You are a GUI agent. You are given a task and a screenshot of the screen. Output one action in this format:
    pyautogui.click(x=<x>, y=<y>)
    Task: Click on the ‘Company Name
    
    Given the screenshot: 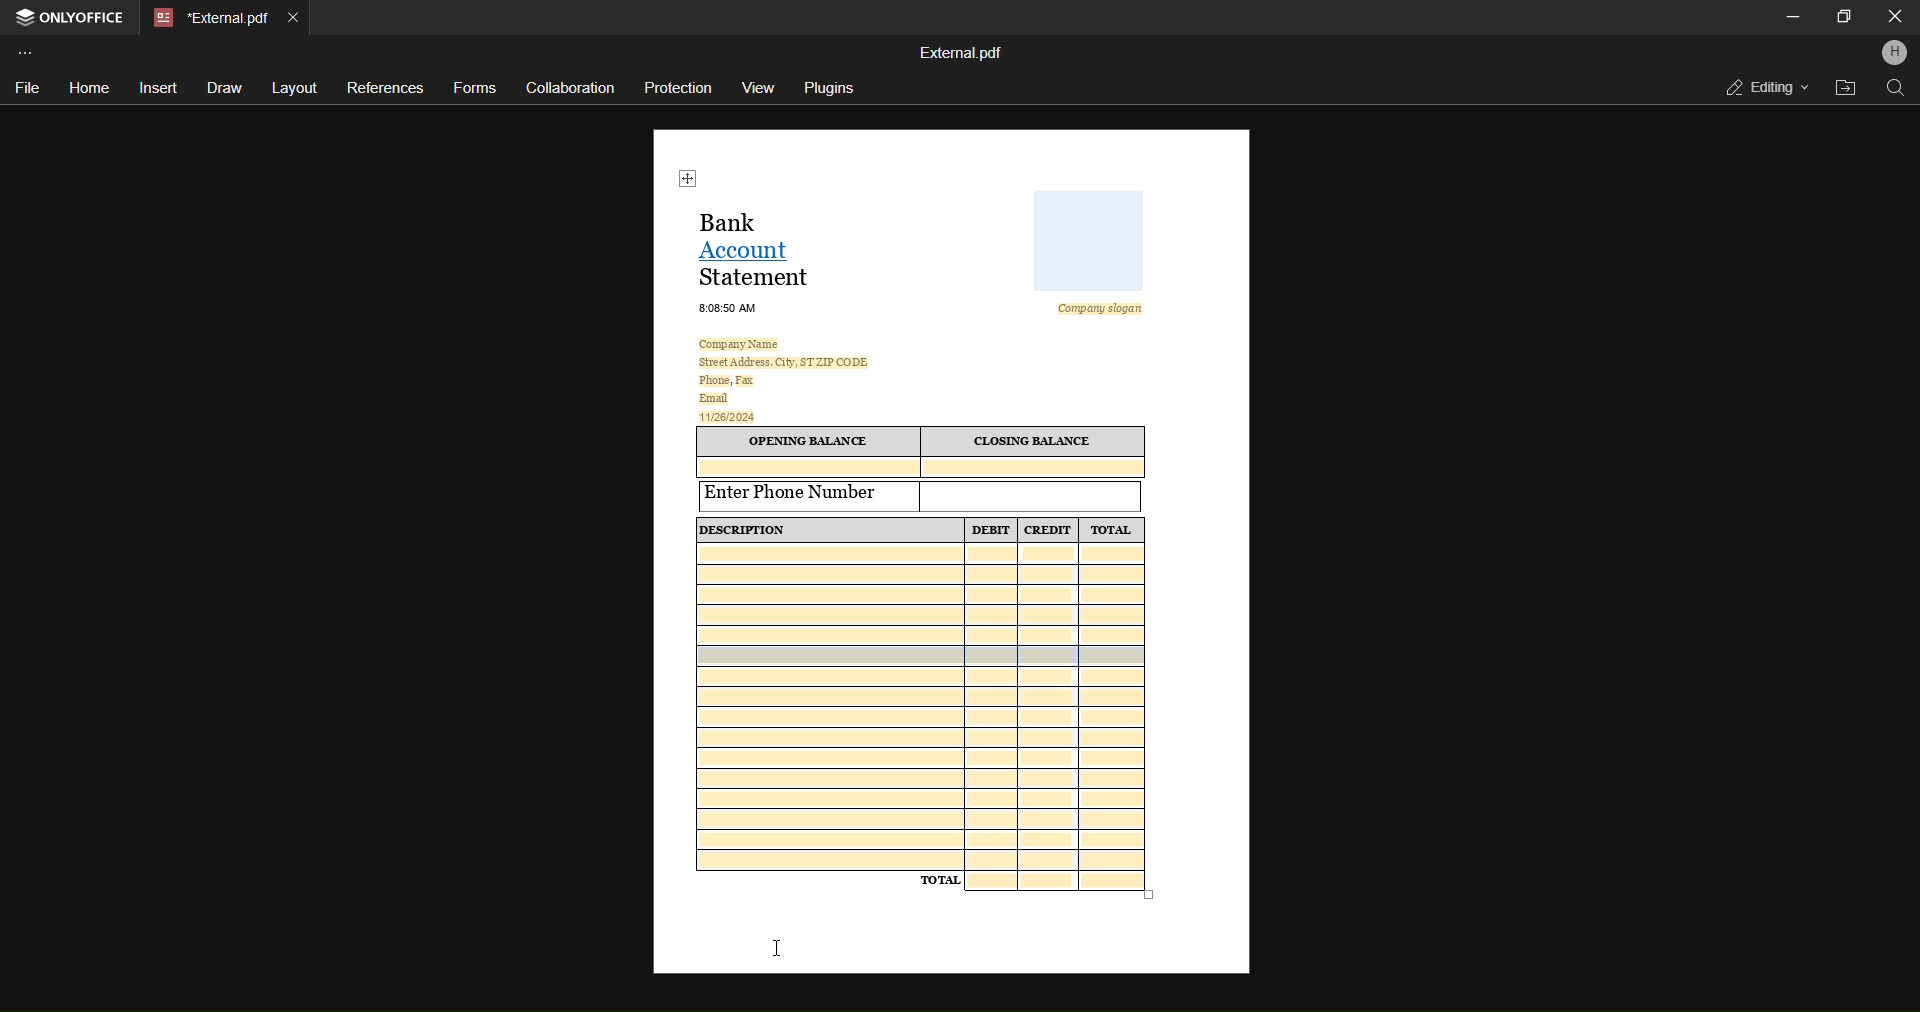 What is the action you would take?
    pyautogui.click(x=743, y=343)
    